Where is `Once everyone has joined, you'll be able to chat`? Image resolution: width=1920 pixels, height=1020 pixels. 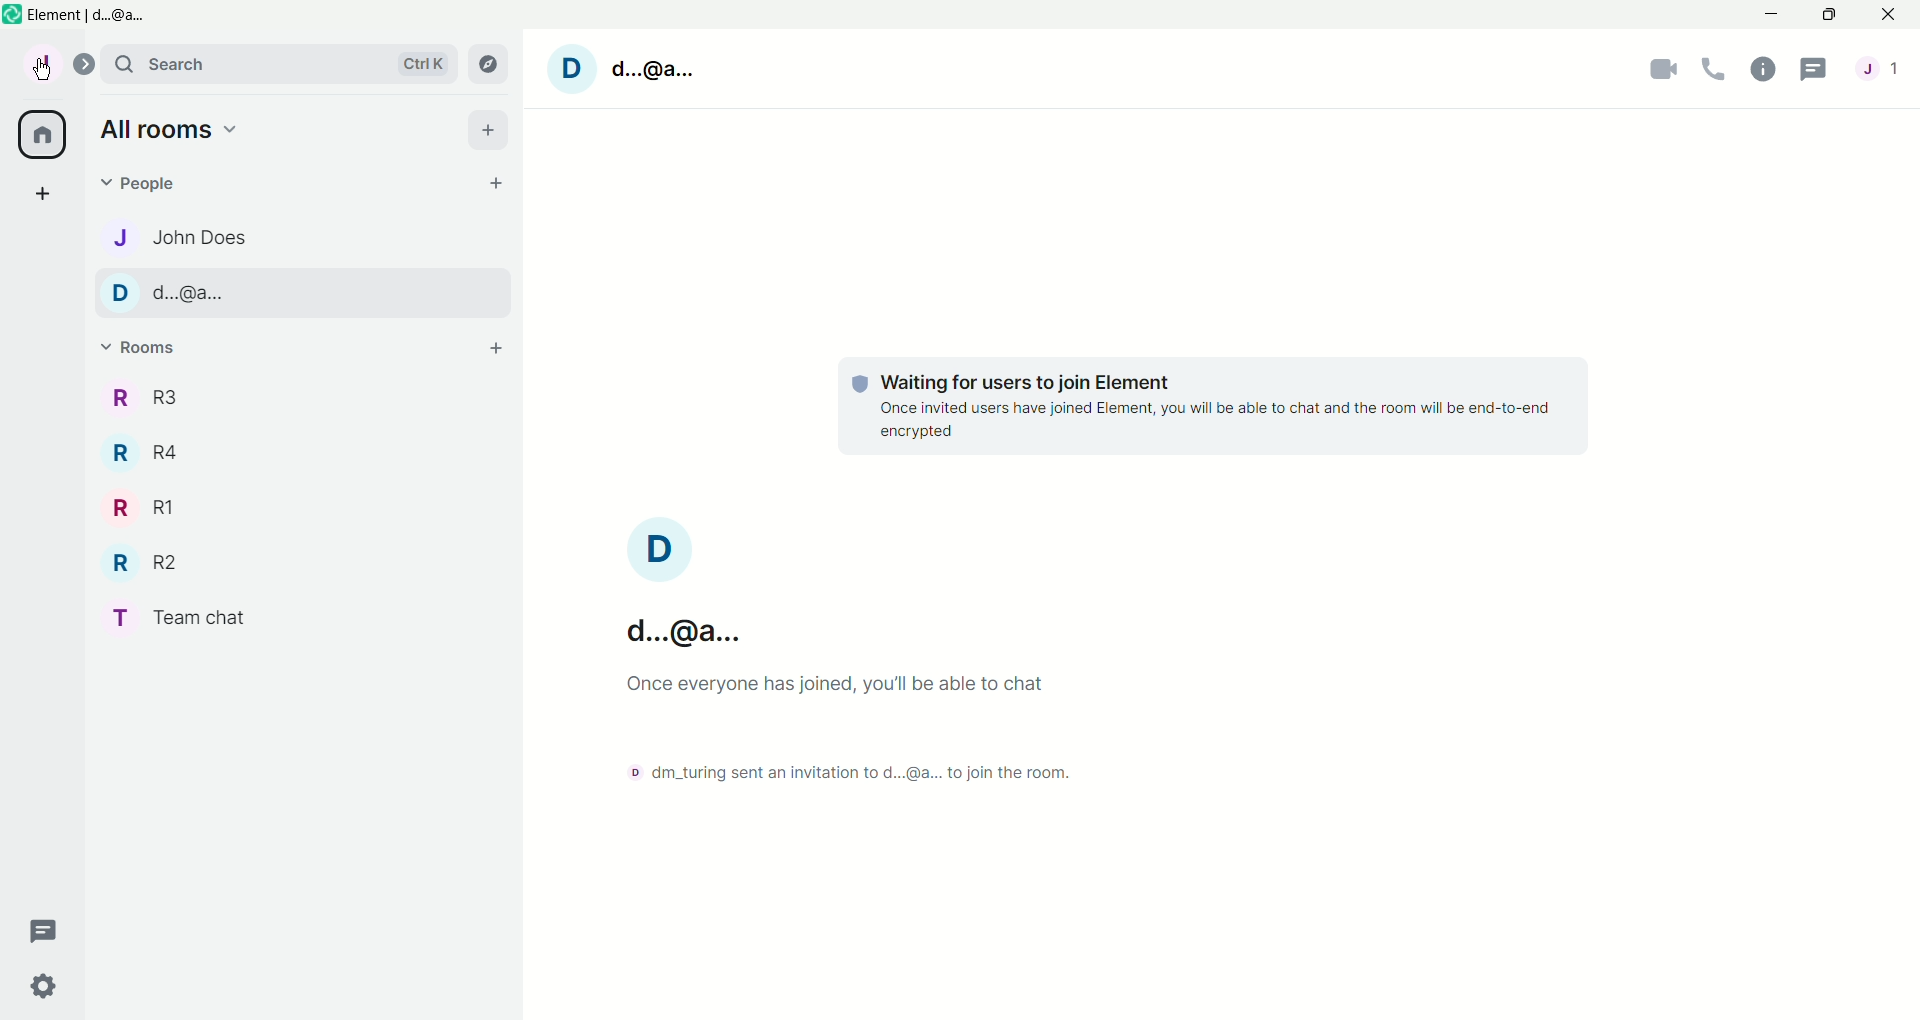
Once everyone has joined, you'll be able to chat is located at coordinates (835, 685).